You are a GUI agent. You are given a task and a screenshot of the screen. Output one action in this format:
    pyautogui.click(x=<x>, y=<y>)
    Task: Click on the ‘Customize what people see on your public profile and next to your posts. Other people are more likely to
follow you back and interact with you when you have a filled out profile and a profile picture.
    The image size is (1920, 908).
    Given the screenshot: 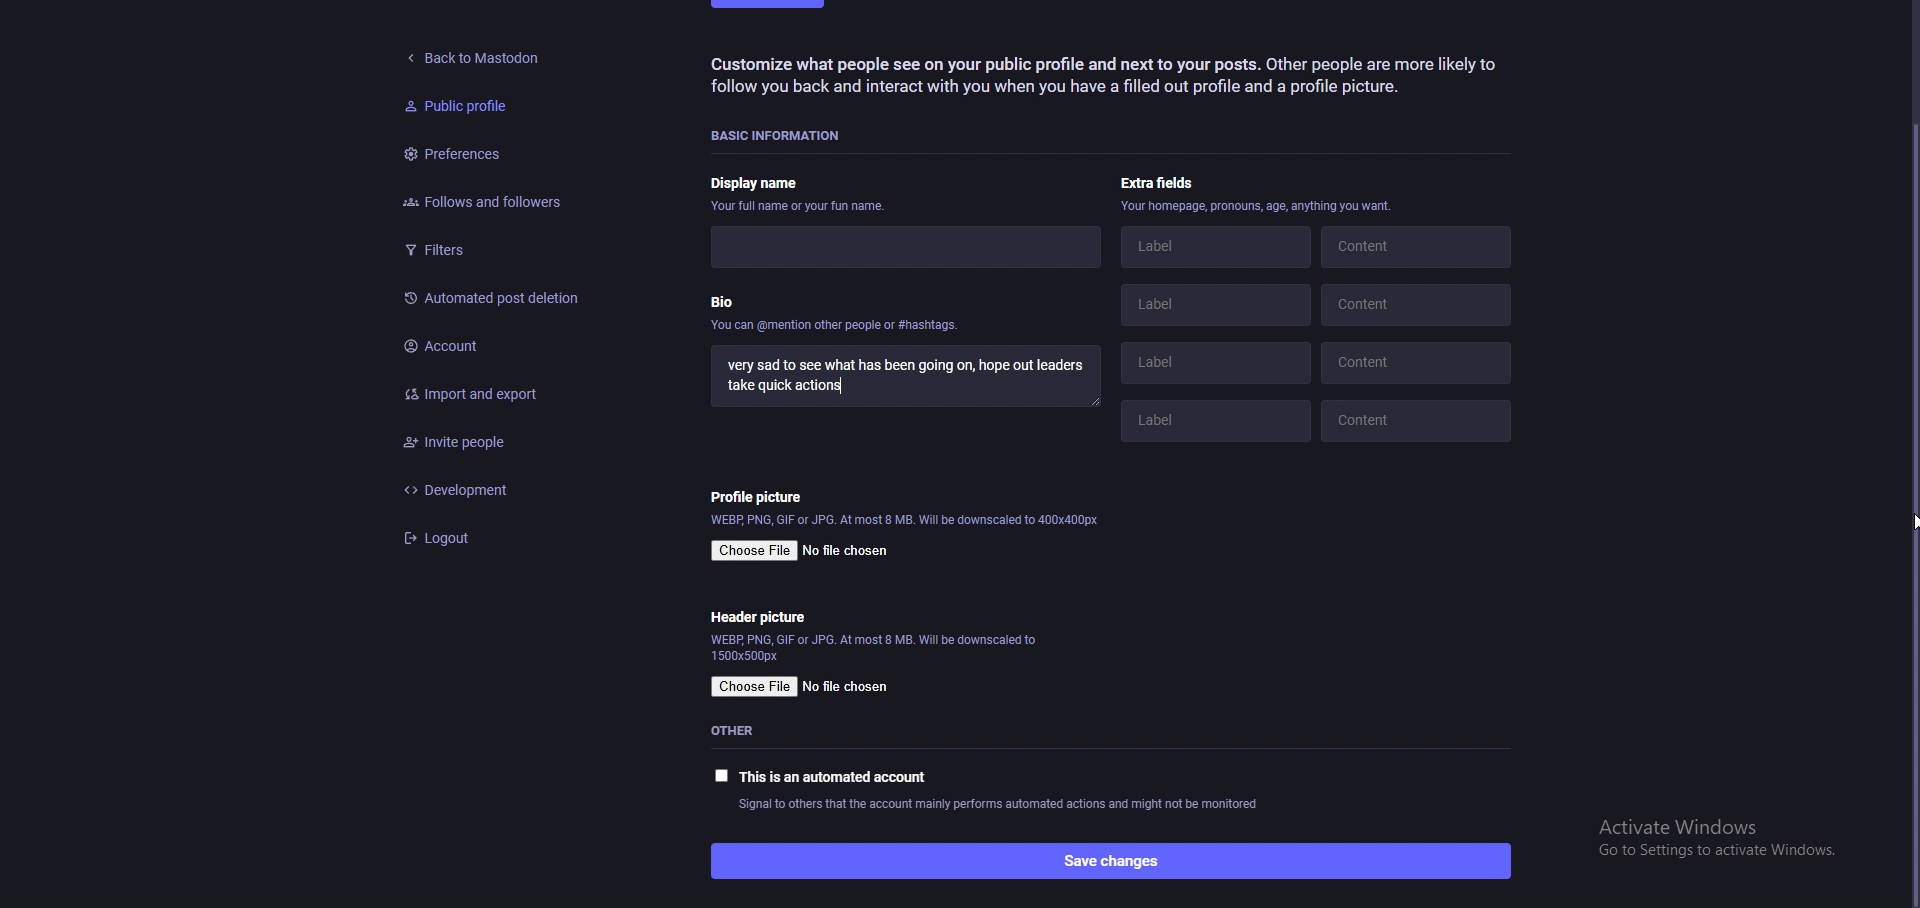 What is the action you would take?
    pyautogui.click(x=1115, y=80)
    